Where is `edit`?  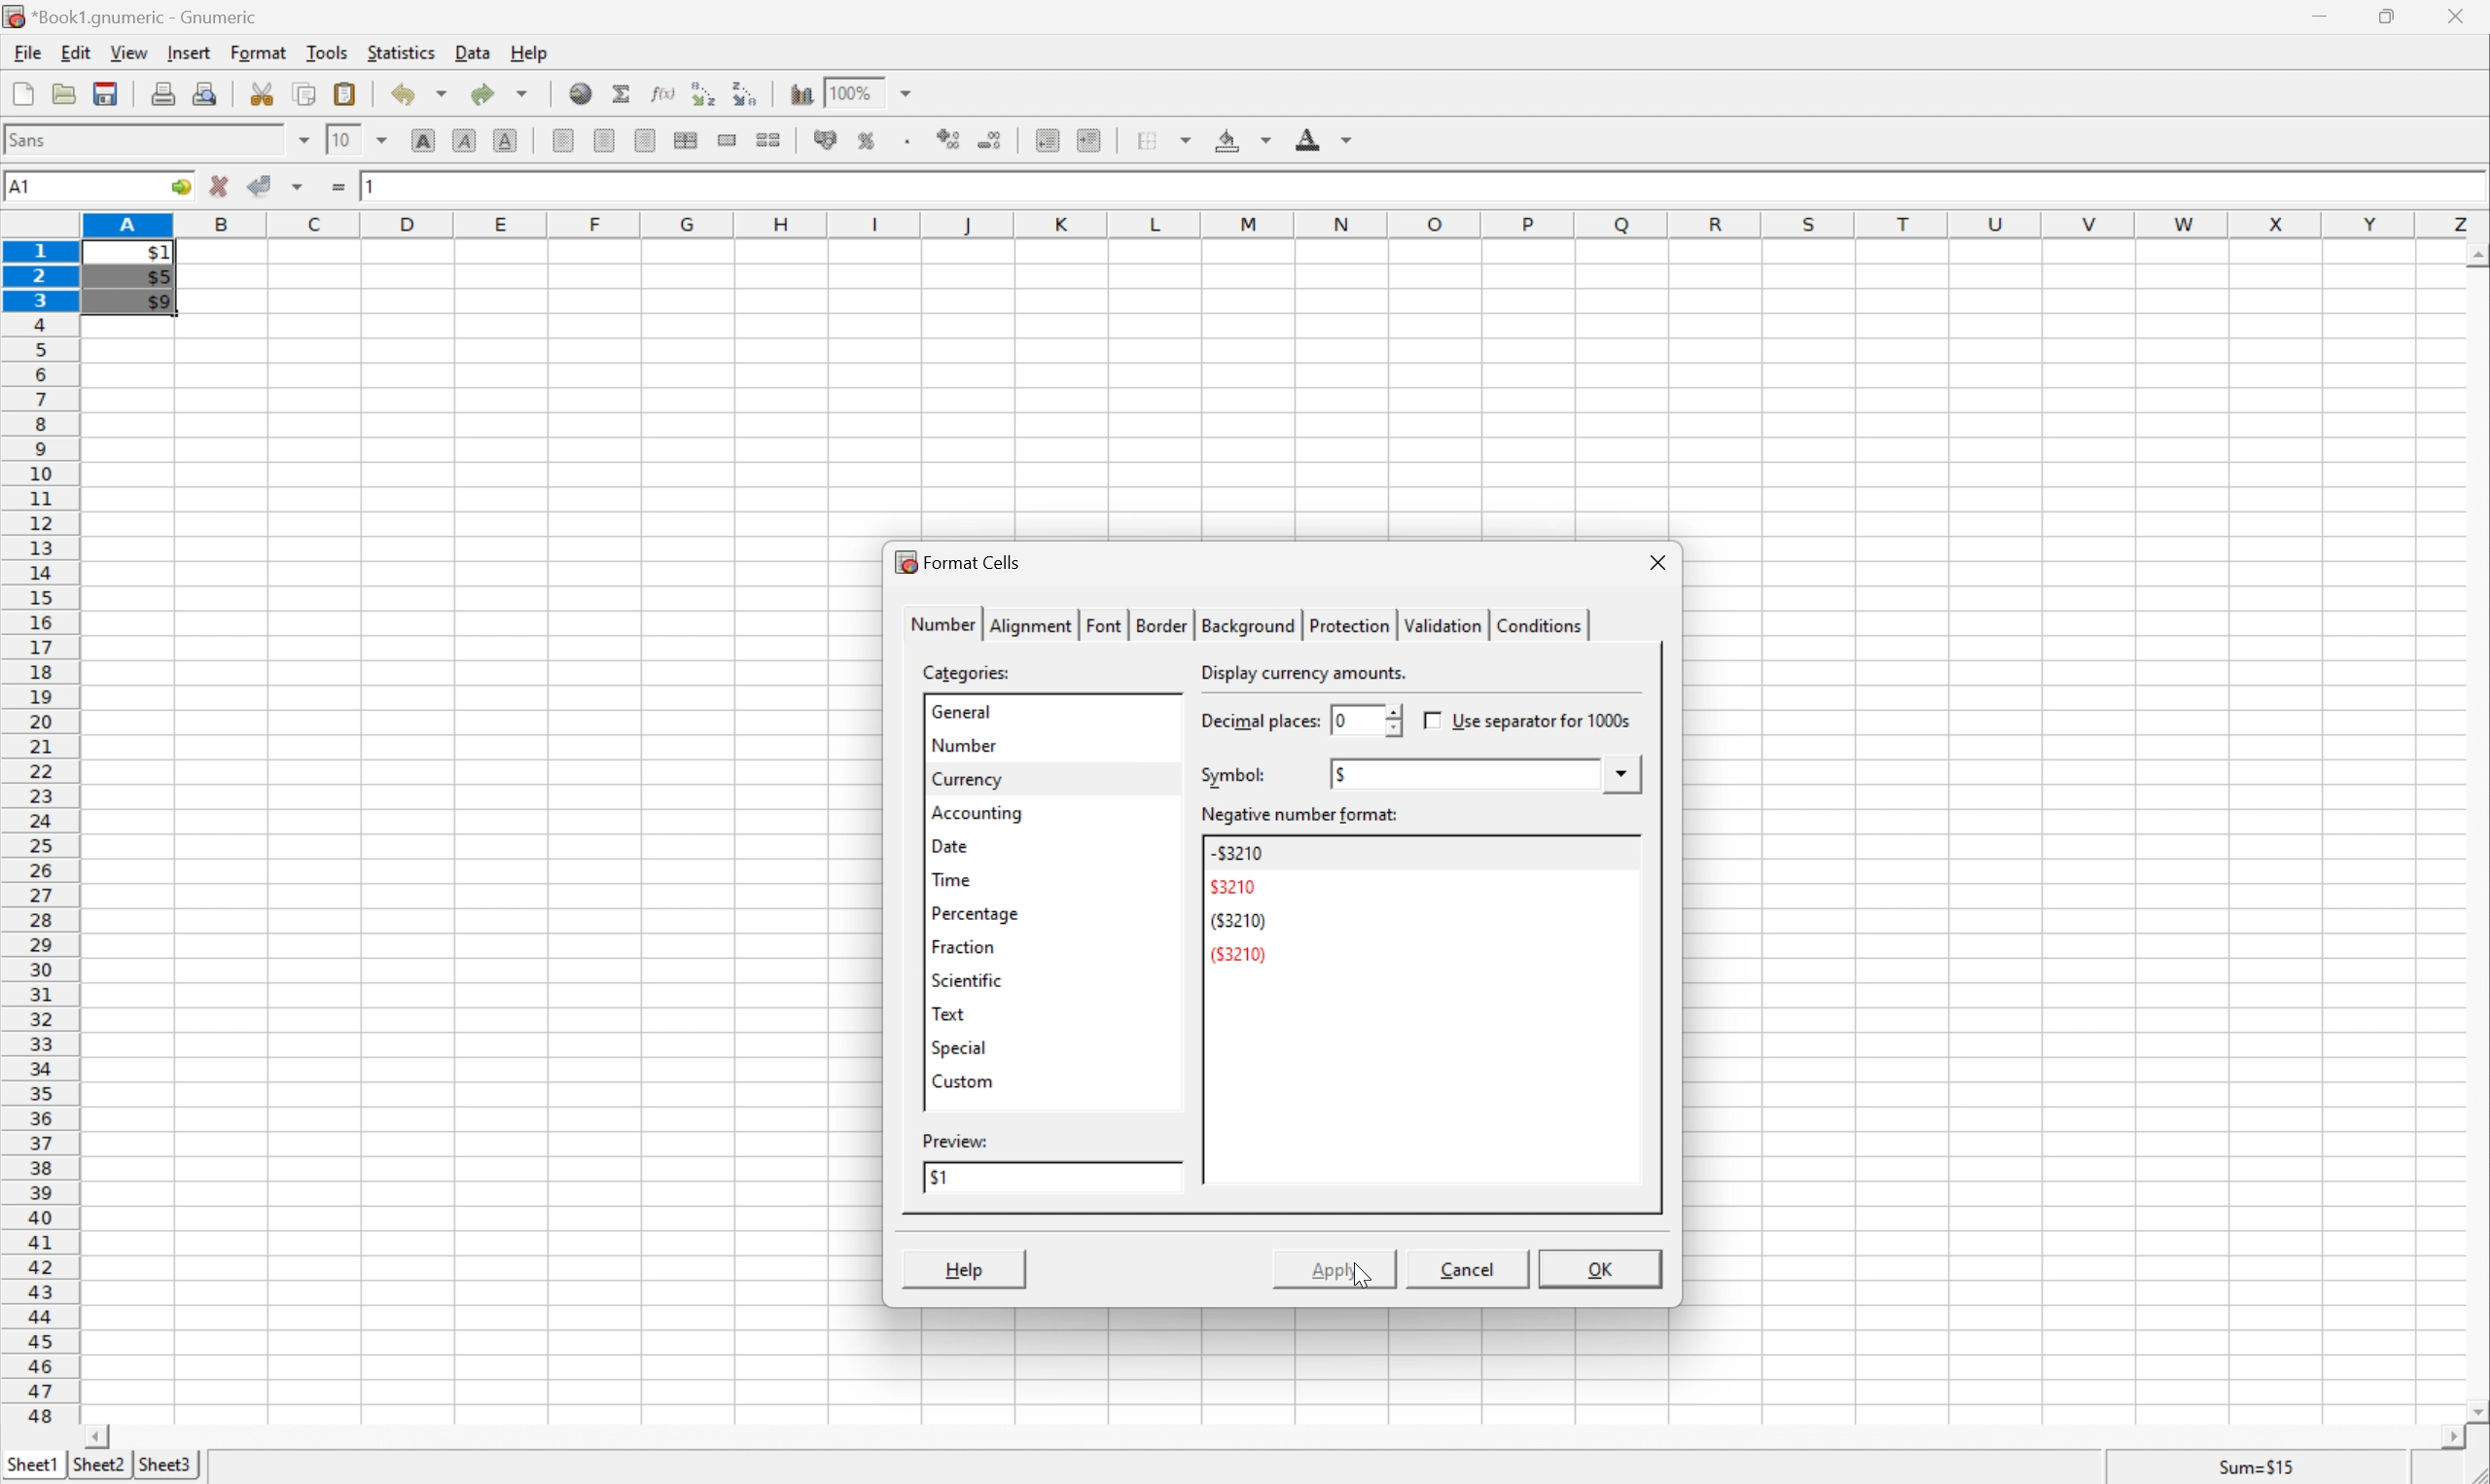
edit is located at coordinates (78, 50).